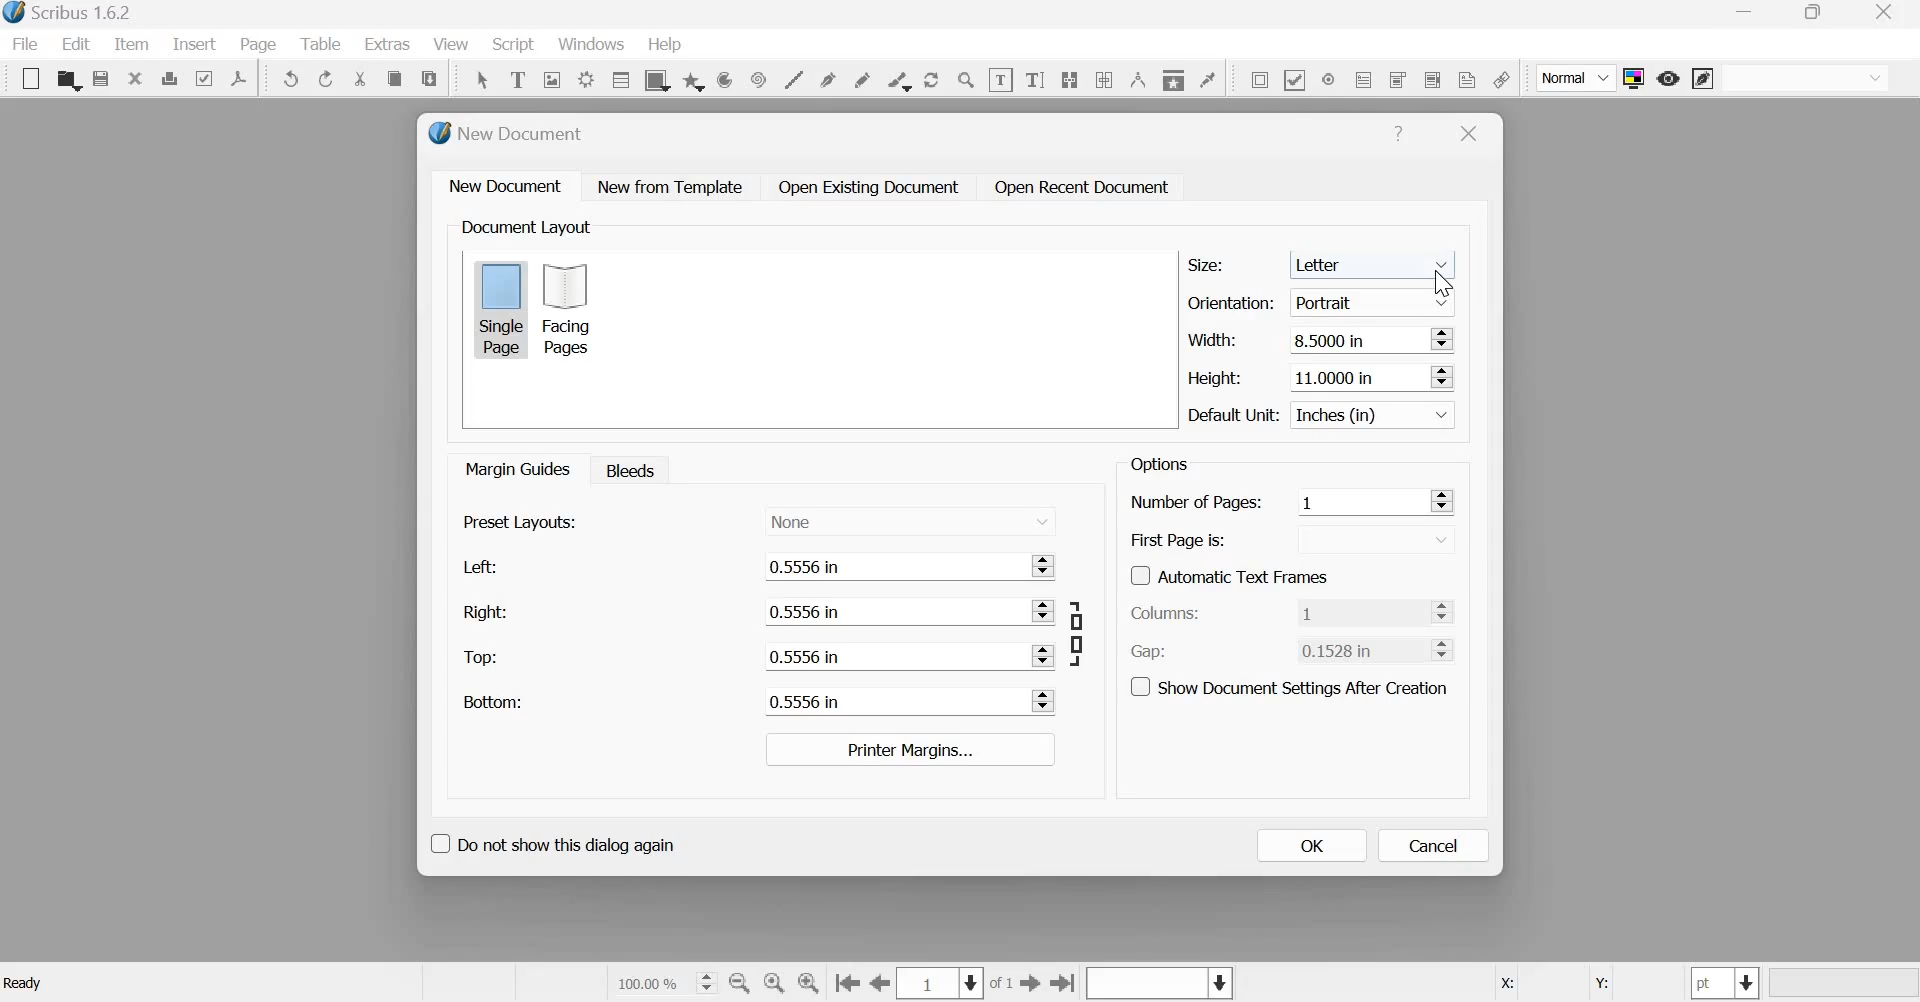  I want to click on current zoom level, so click(664, 982).